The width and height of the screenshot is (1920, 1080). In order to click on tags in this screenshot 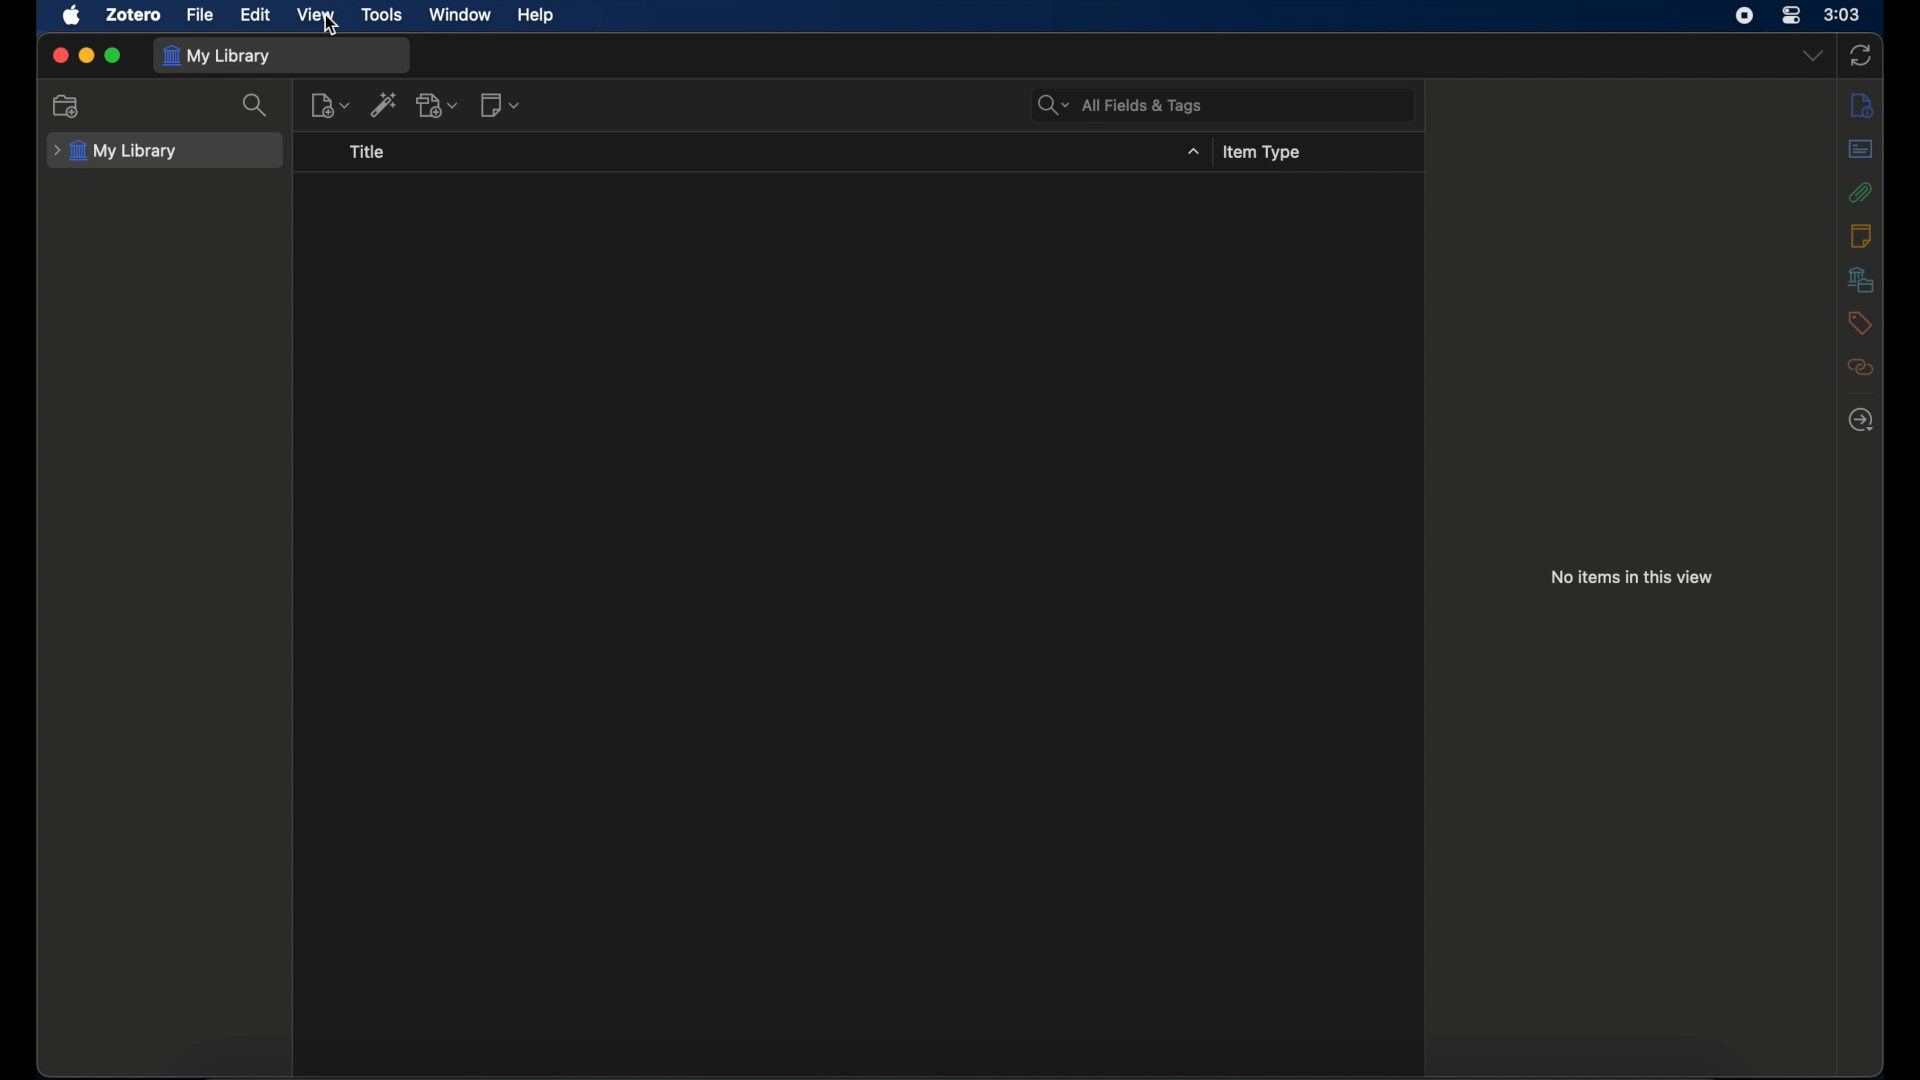, I will do `click(1858, 322)`.